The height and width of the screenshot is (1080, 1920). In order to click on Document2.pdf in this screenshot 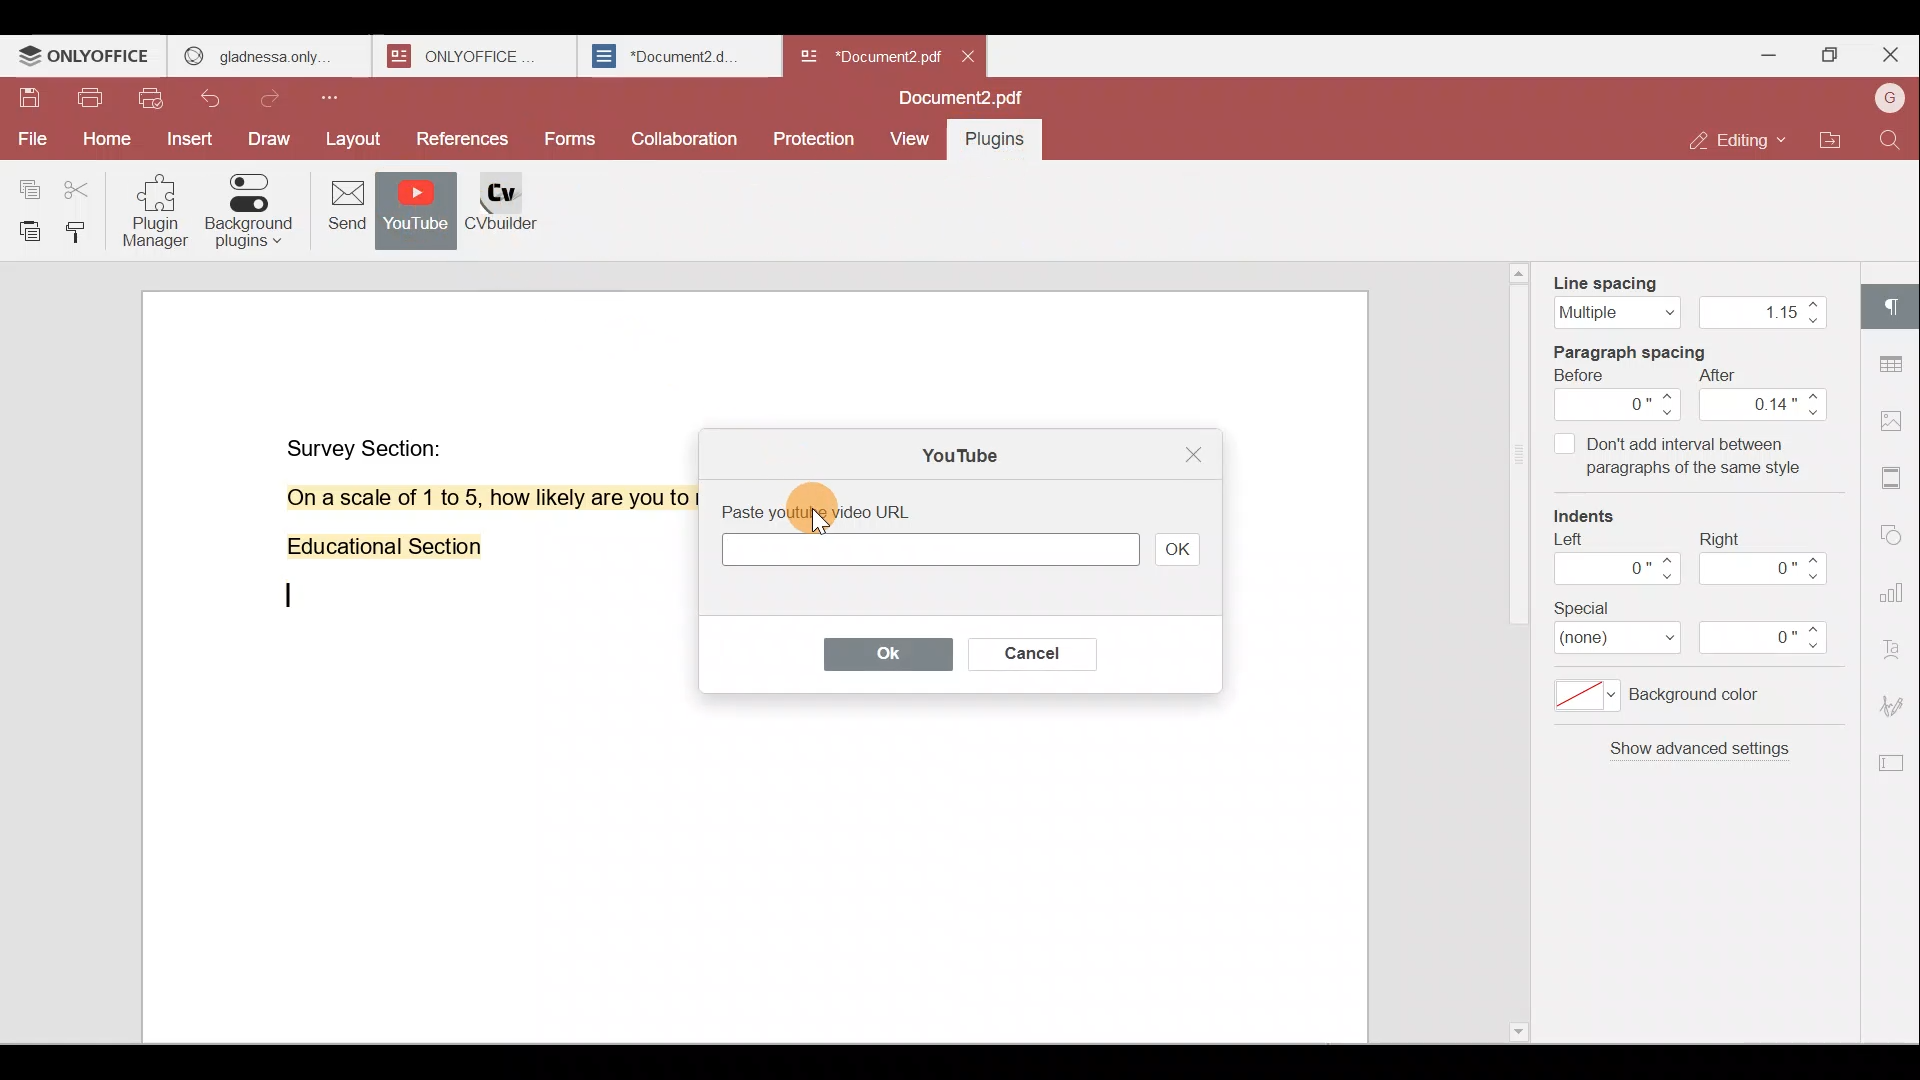, I will do `click(866, 55)`.